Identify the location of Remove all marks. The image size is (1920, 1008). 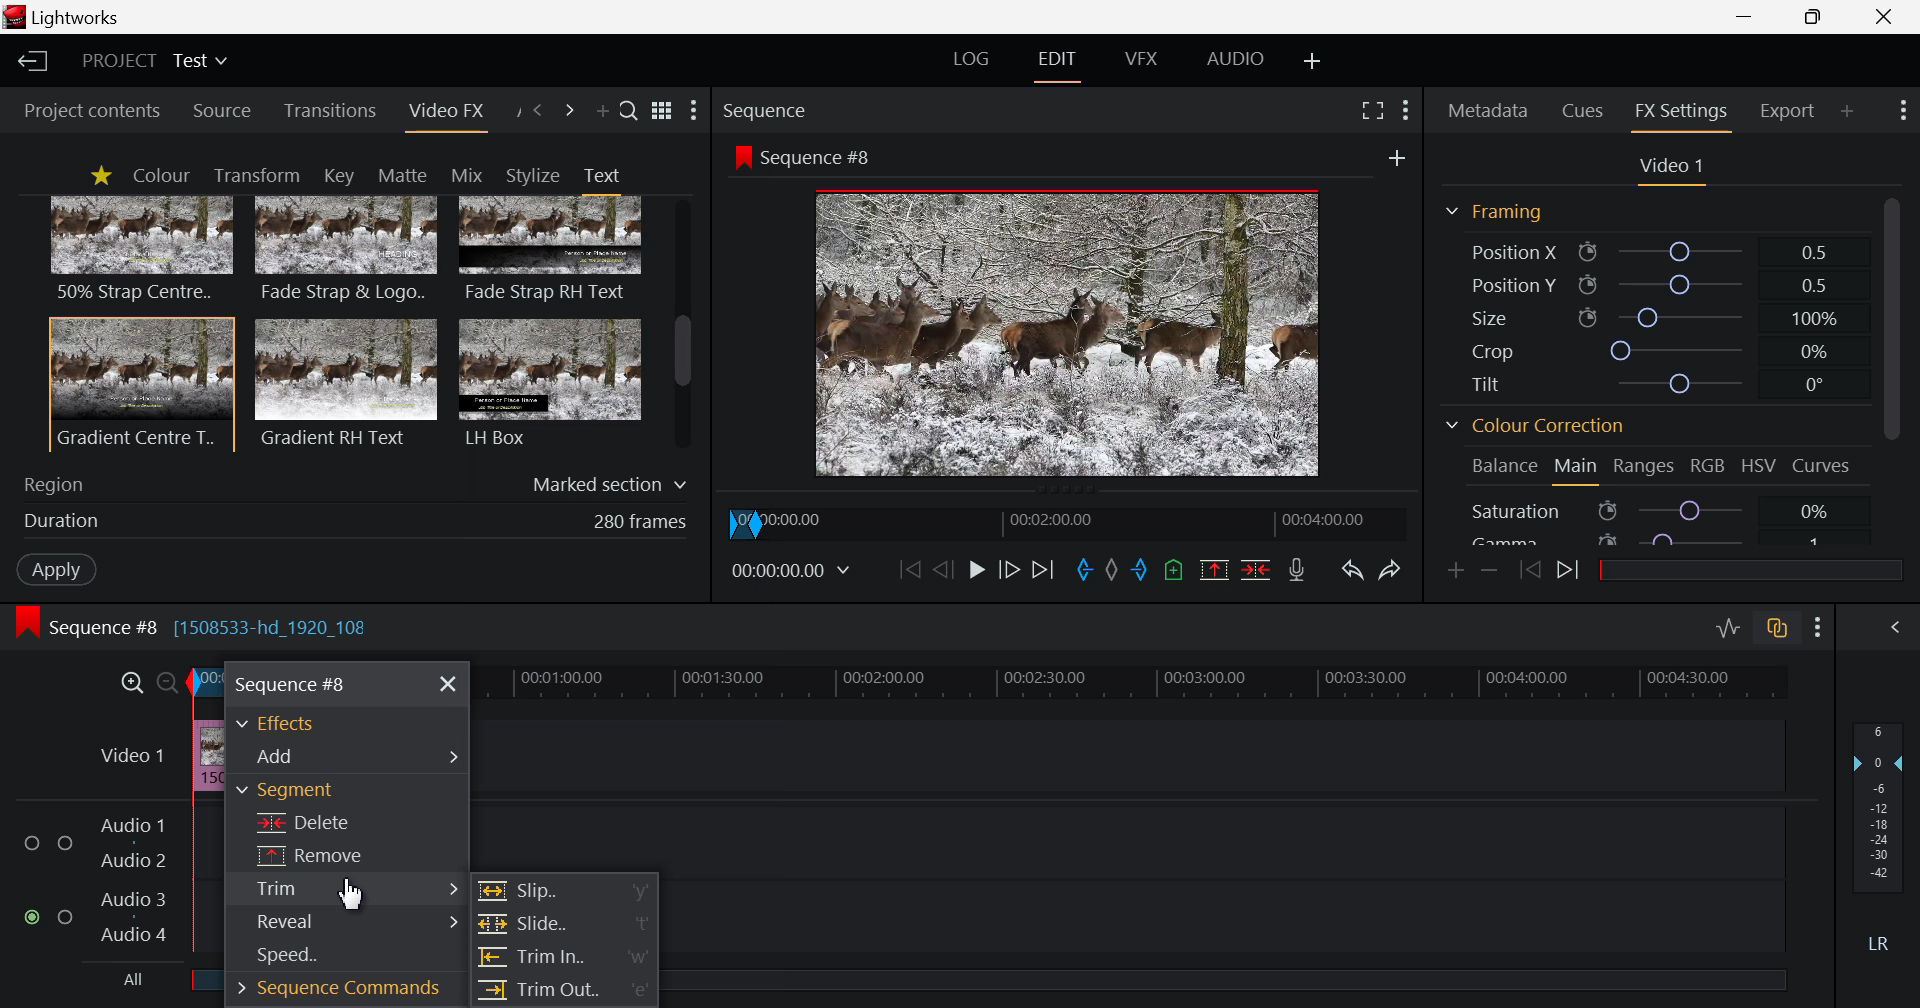
(1110, 571).